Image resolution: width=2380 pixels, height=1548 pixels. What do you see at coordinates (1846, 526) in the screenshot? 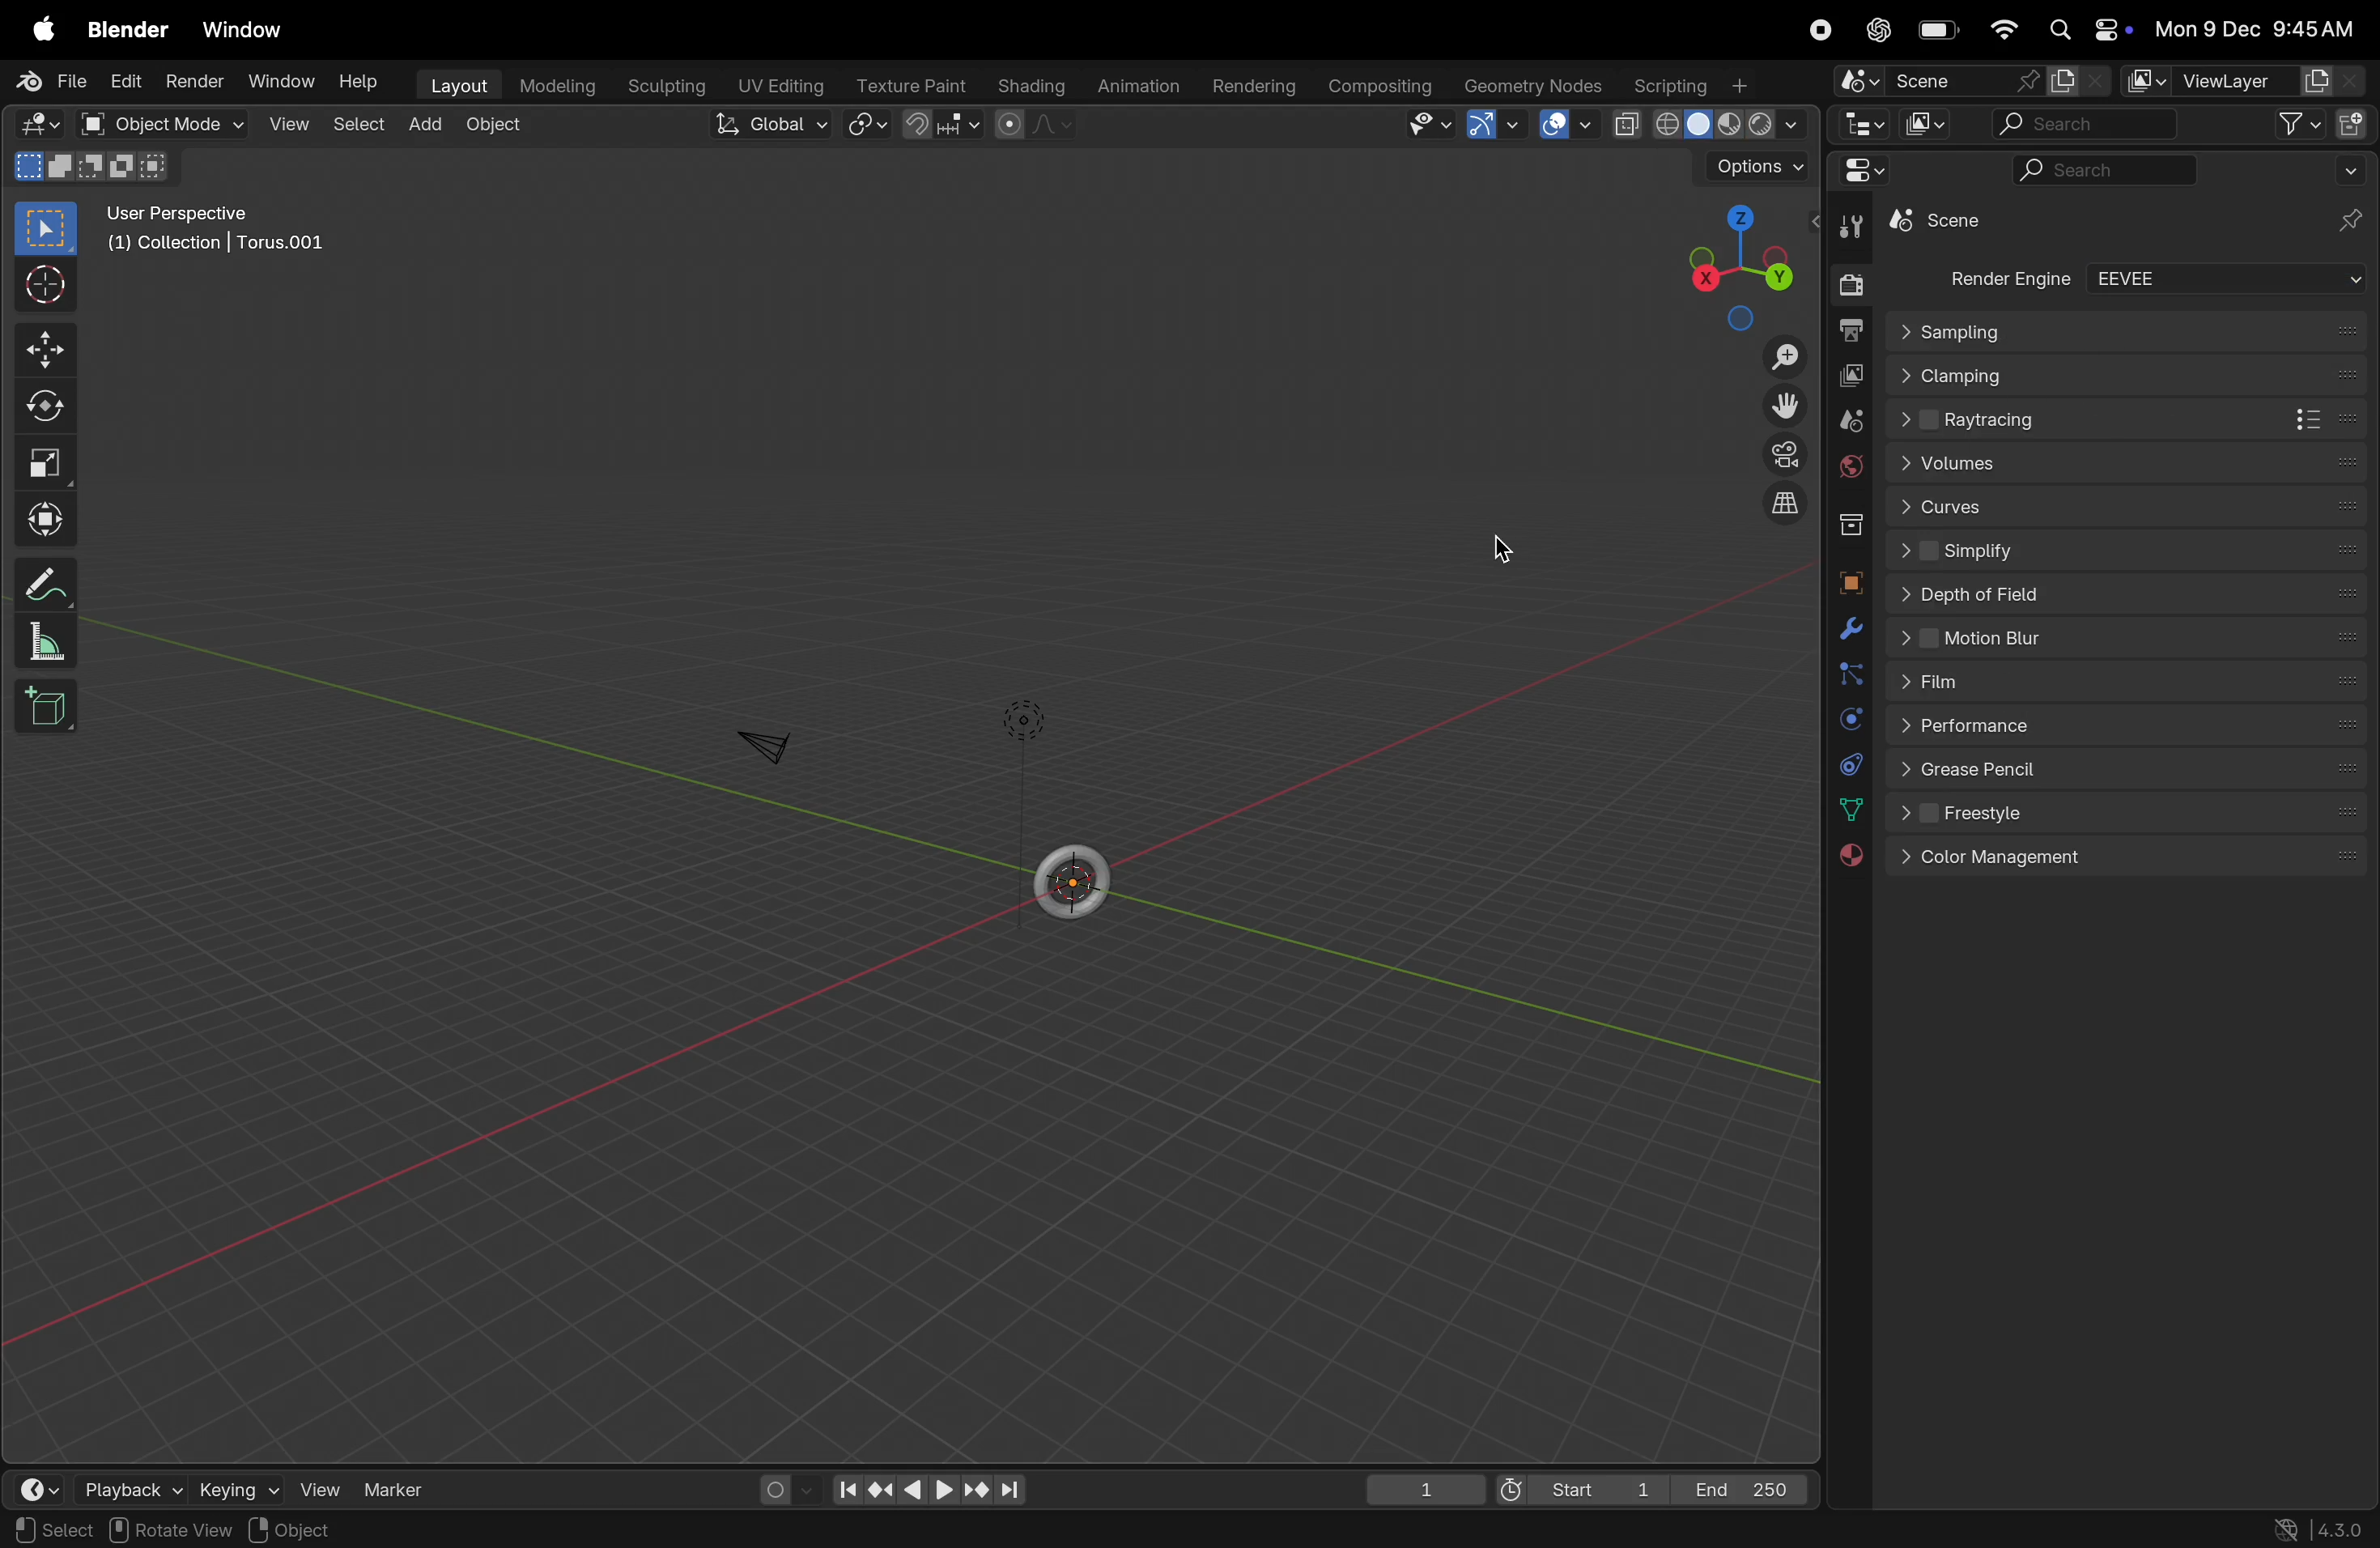
I see `collection` at bounding box center [1846, 526].